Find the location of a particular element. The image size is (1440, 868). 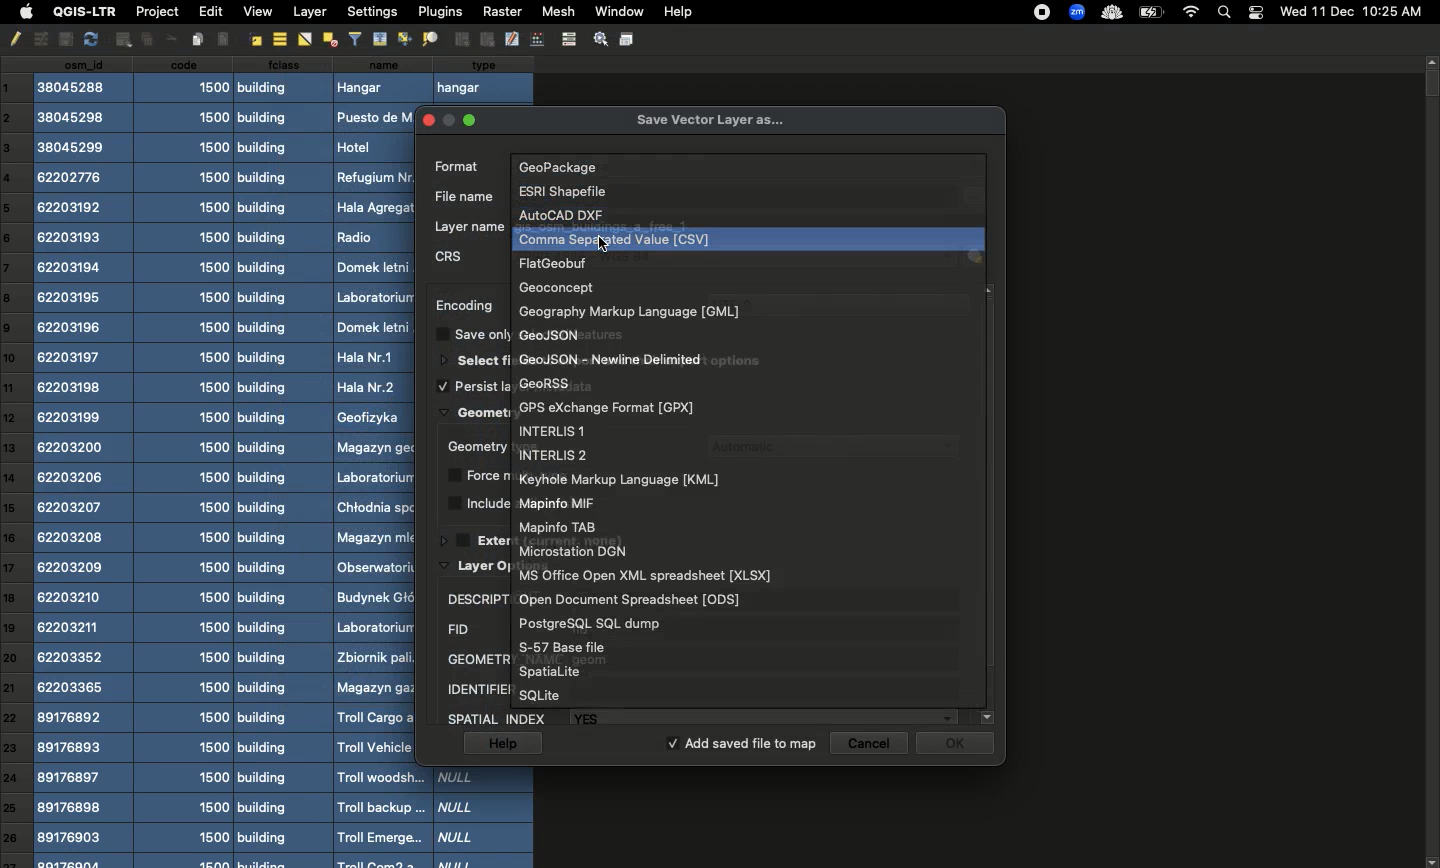

Insert Text Box is located at coordinates (143, 40).